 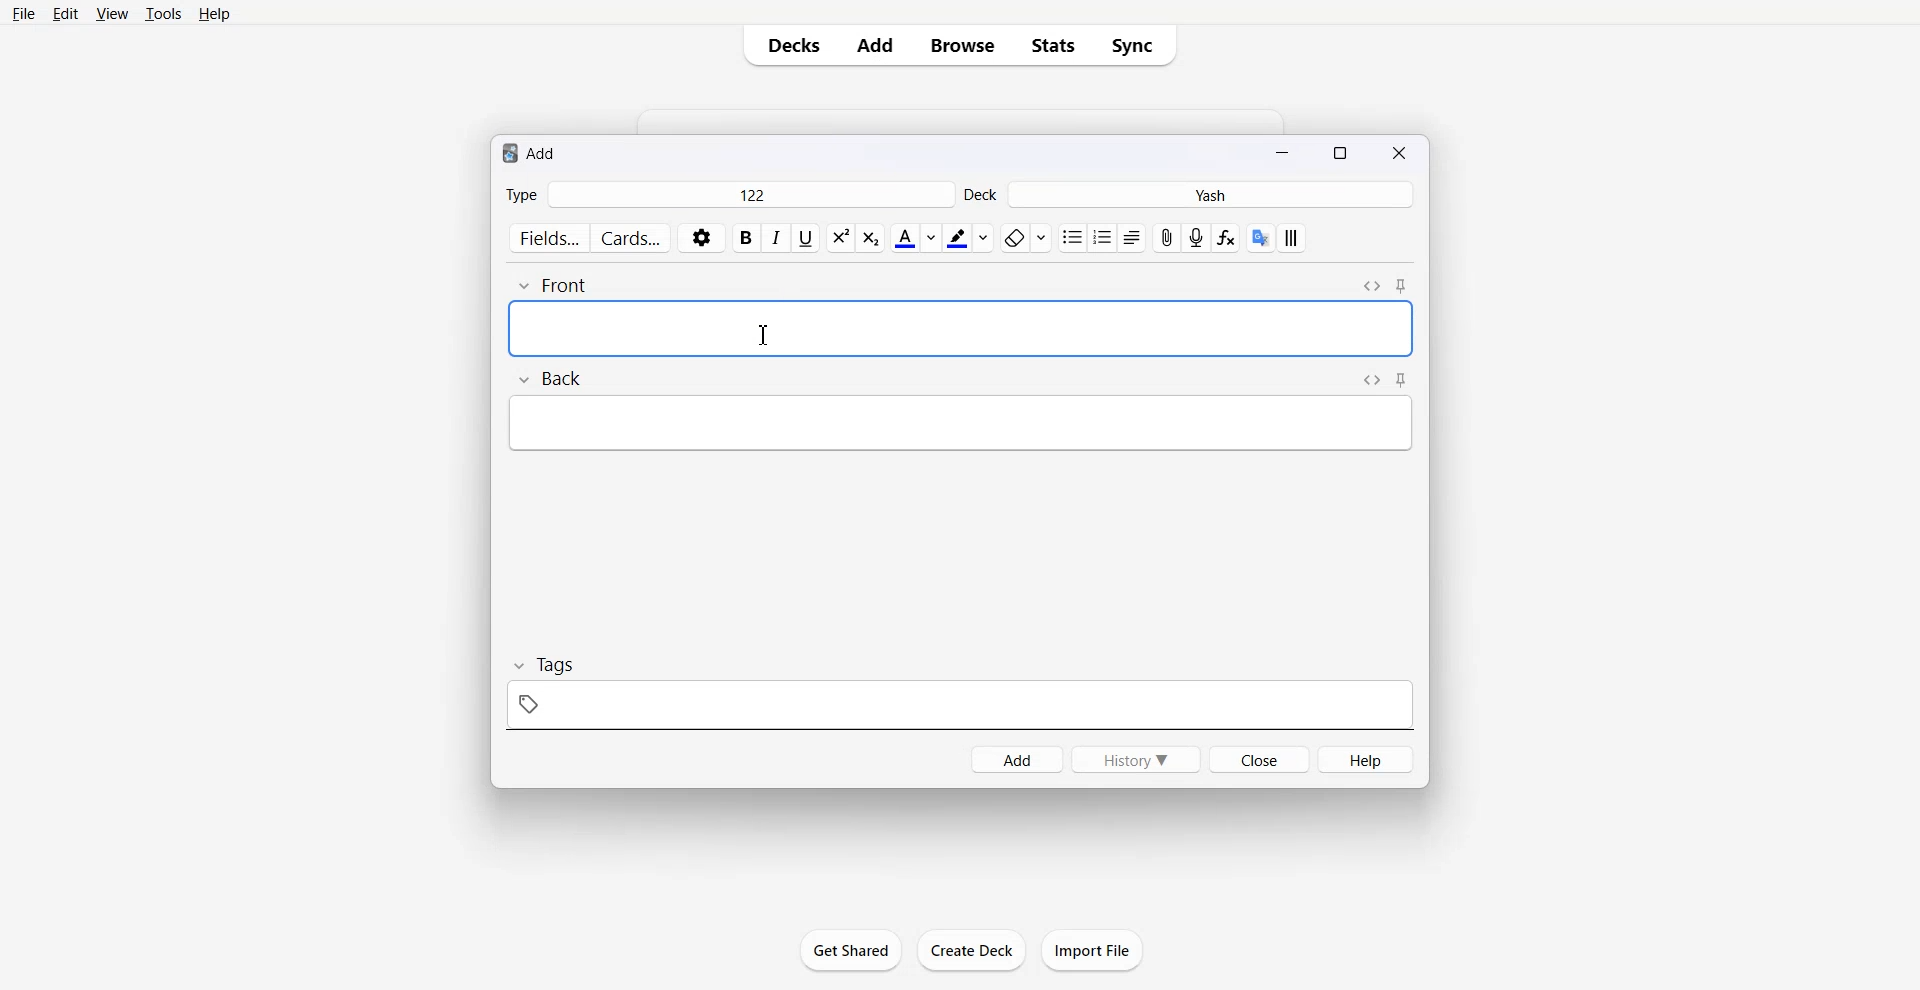 What do you see at coordinates (554, 284) in the screenshot?
I see `Front` at bounding box center [554, 284].